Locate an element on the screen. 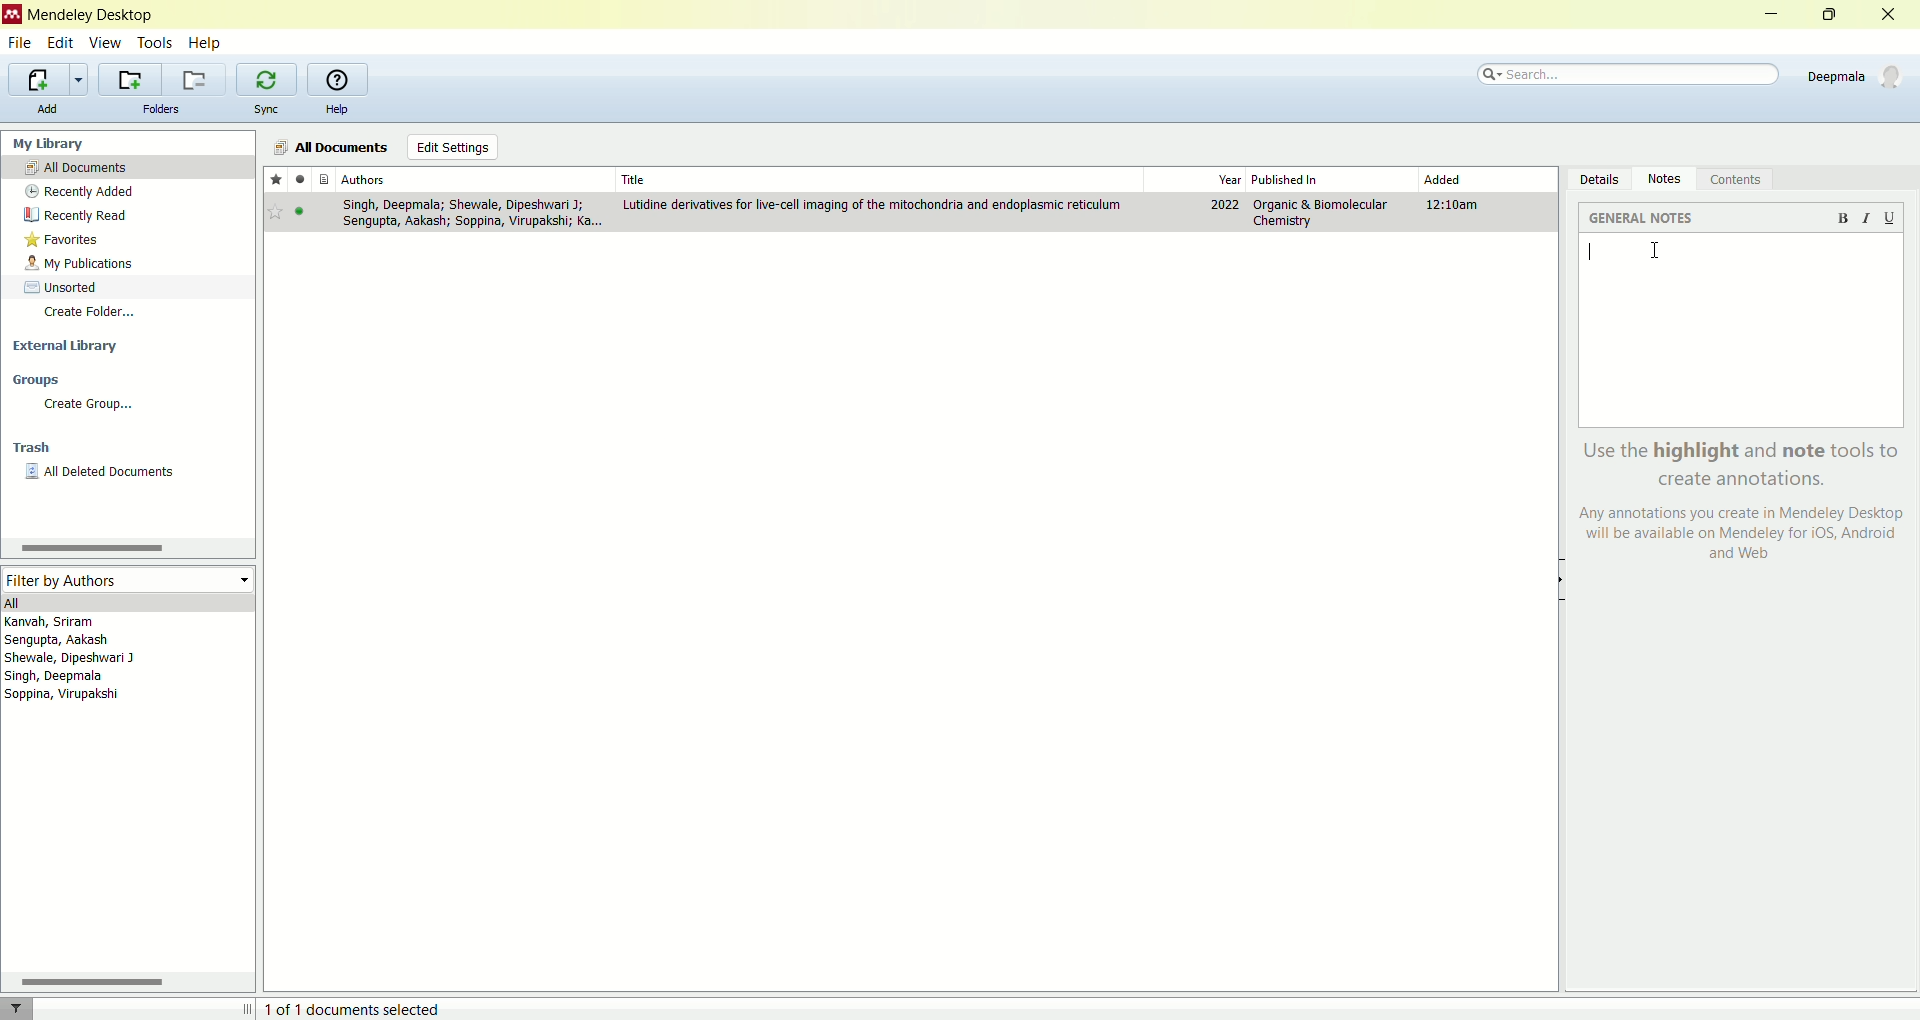  tools is located at coordinates (155, 42).